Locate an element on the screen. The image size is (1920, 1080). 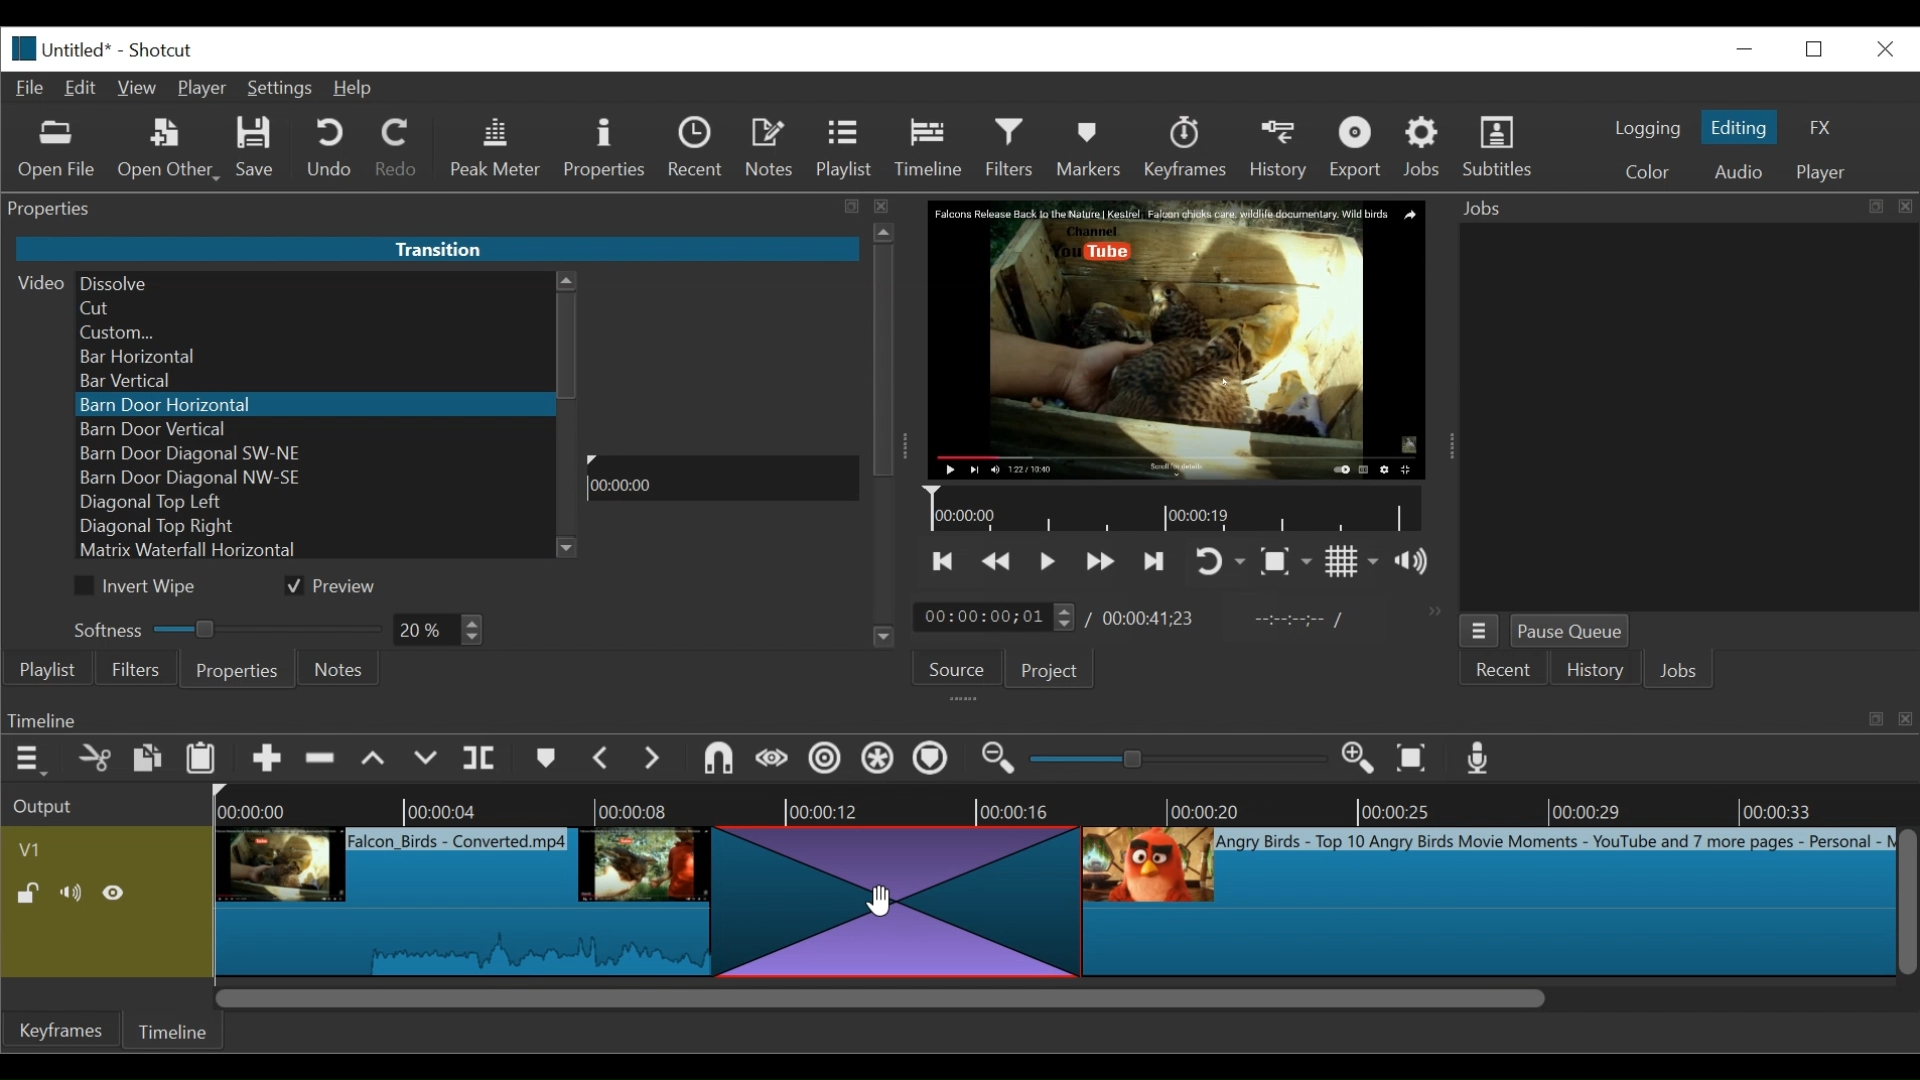
Adjust Softness Slider is located at coordinates (219, 625).